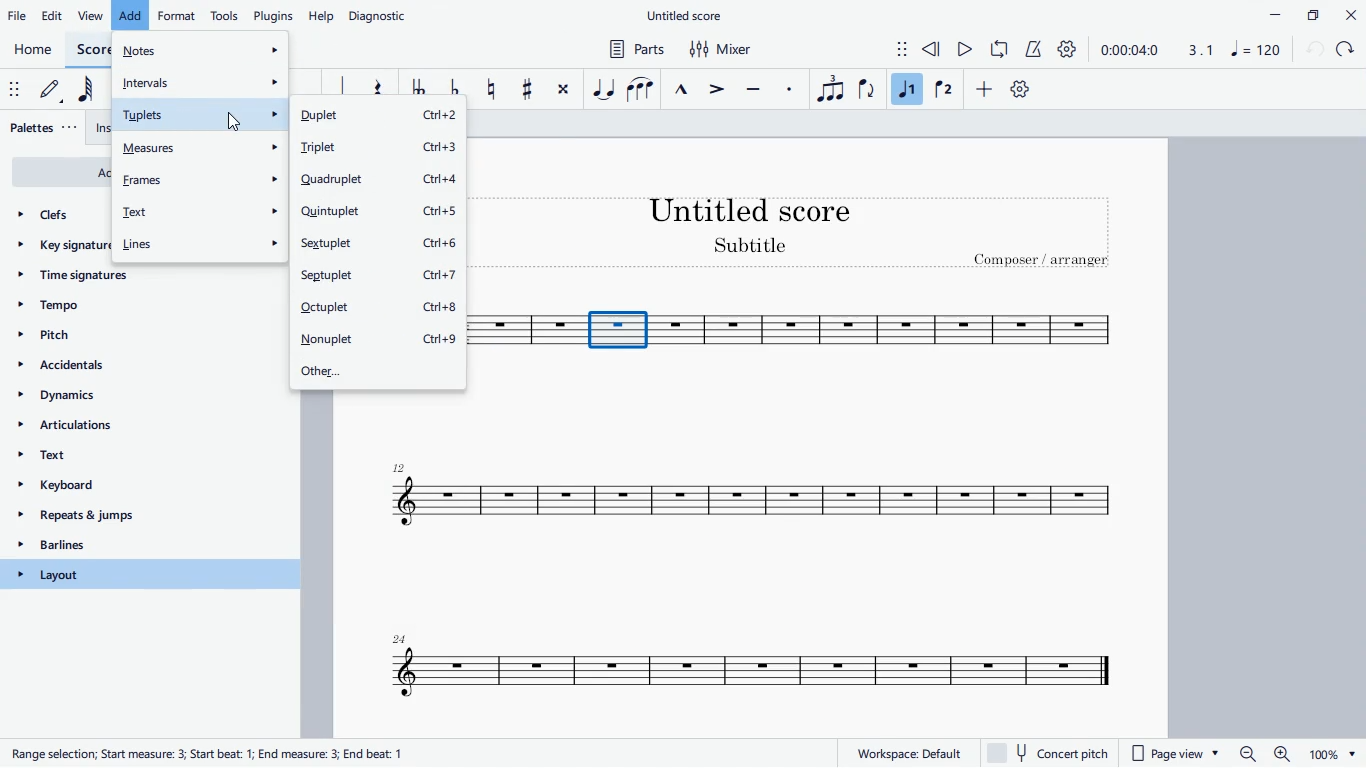 The width and height of the screenshot is (1366, 768). I want to click on septuplet, so click(382, 279).